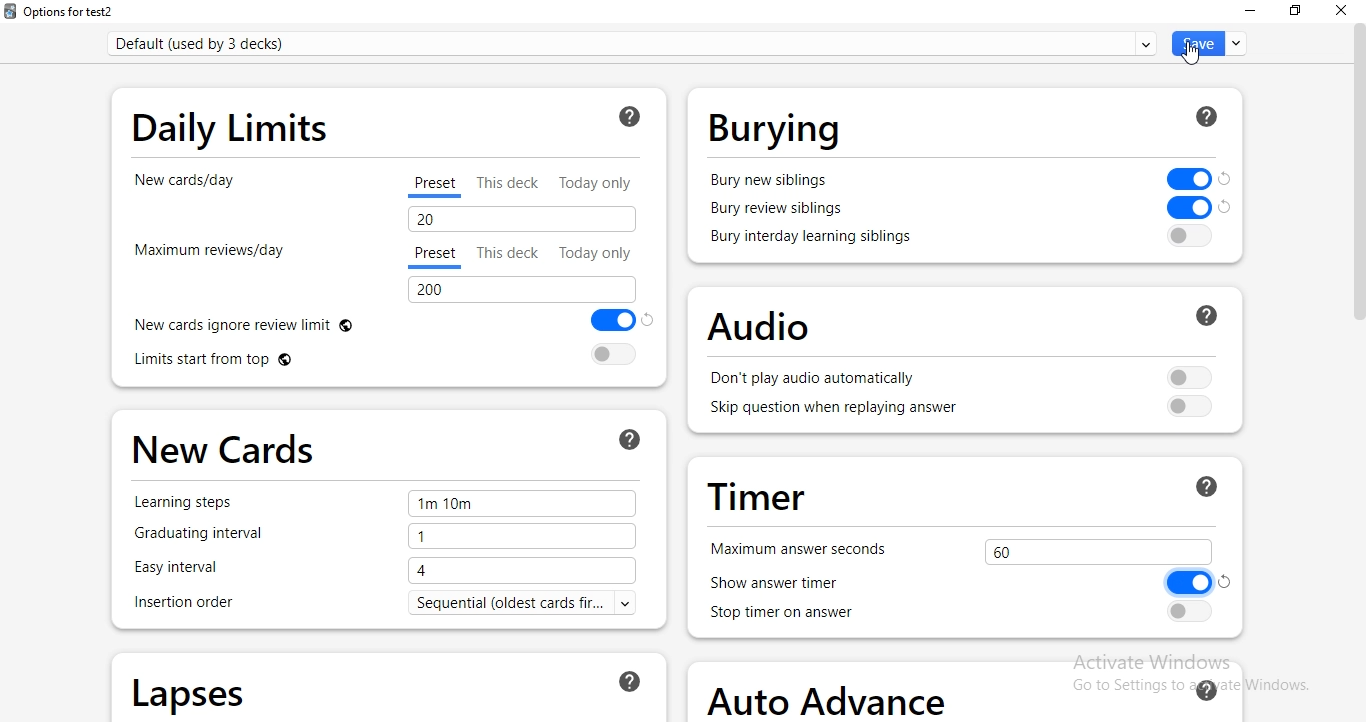 The image size is (1366, 722). Describe the element at coordinates (207, 182) in the screenshot. I see `new cards/day` at that location.